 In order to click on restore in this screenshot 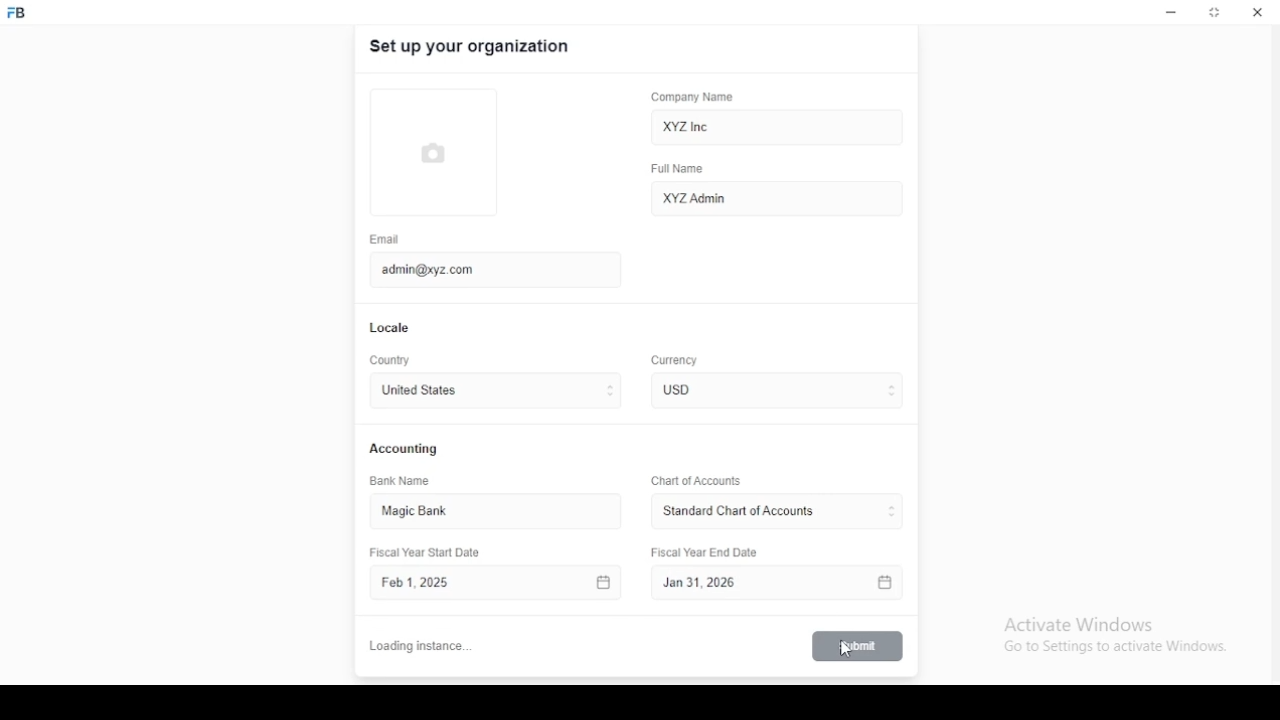, I will do `click(1216, 14)`.